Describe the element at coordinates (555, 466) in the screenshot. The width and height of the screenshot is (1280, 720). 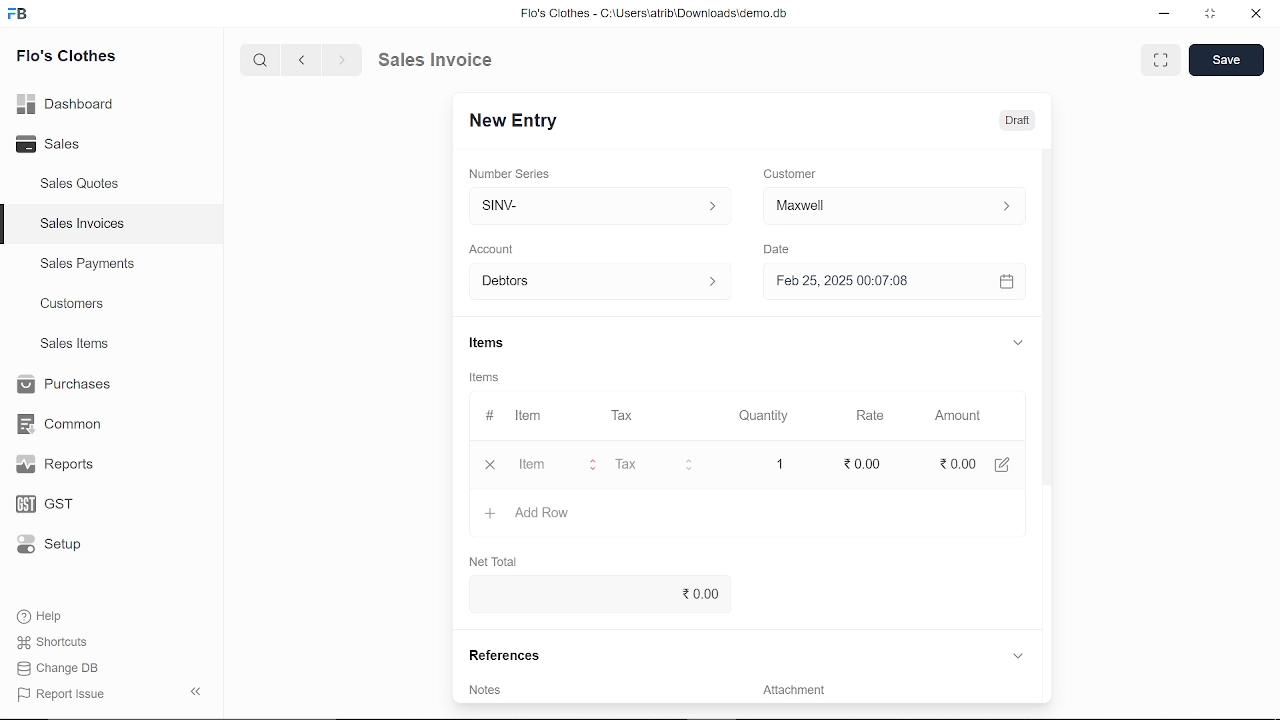
I see `Item` at that location.